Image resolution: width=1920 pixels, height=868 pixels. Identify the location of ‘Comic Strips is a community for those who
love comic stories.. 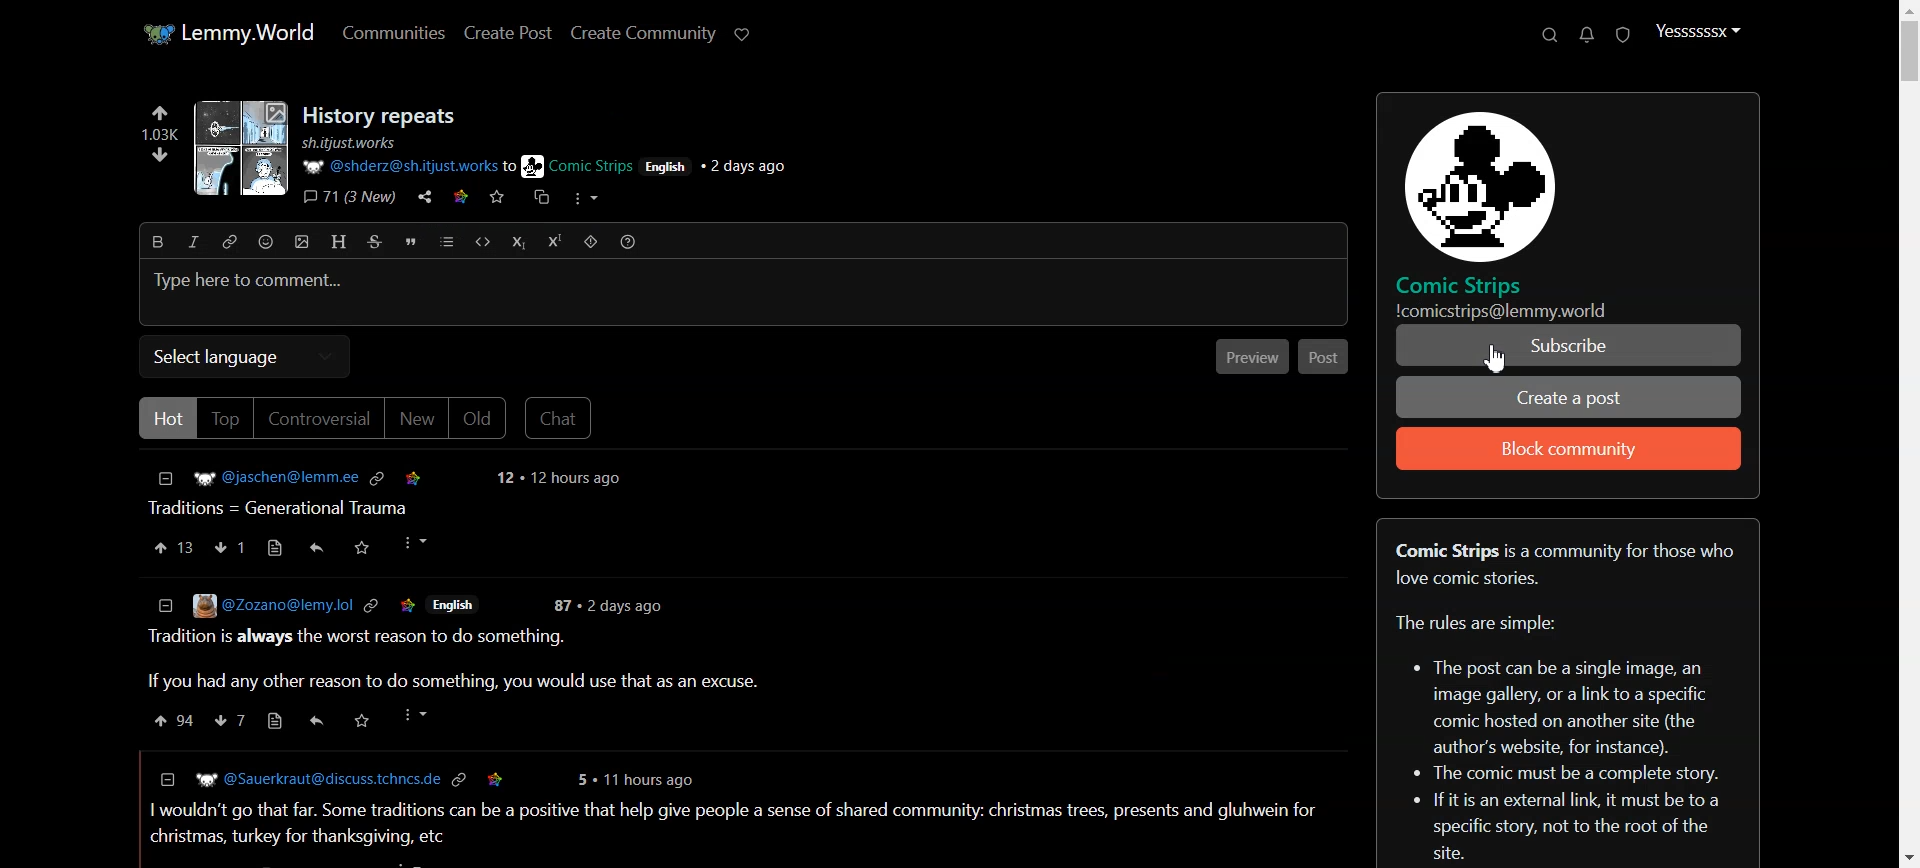
(1570, 564).